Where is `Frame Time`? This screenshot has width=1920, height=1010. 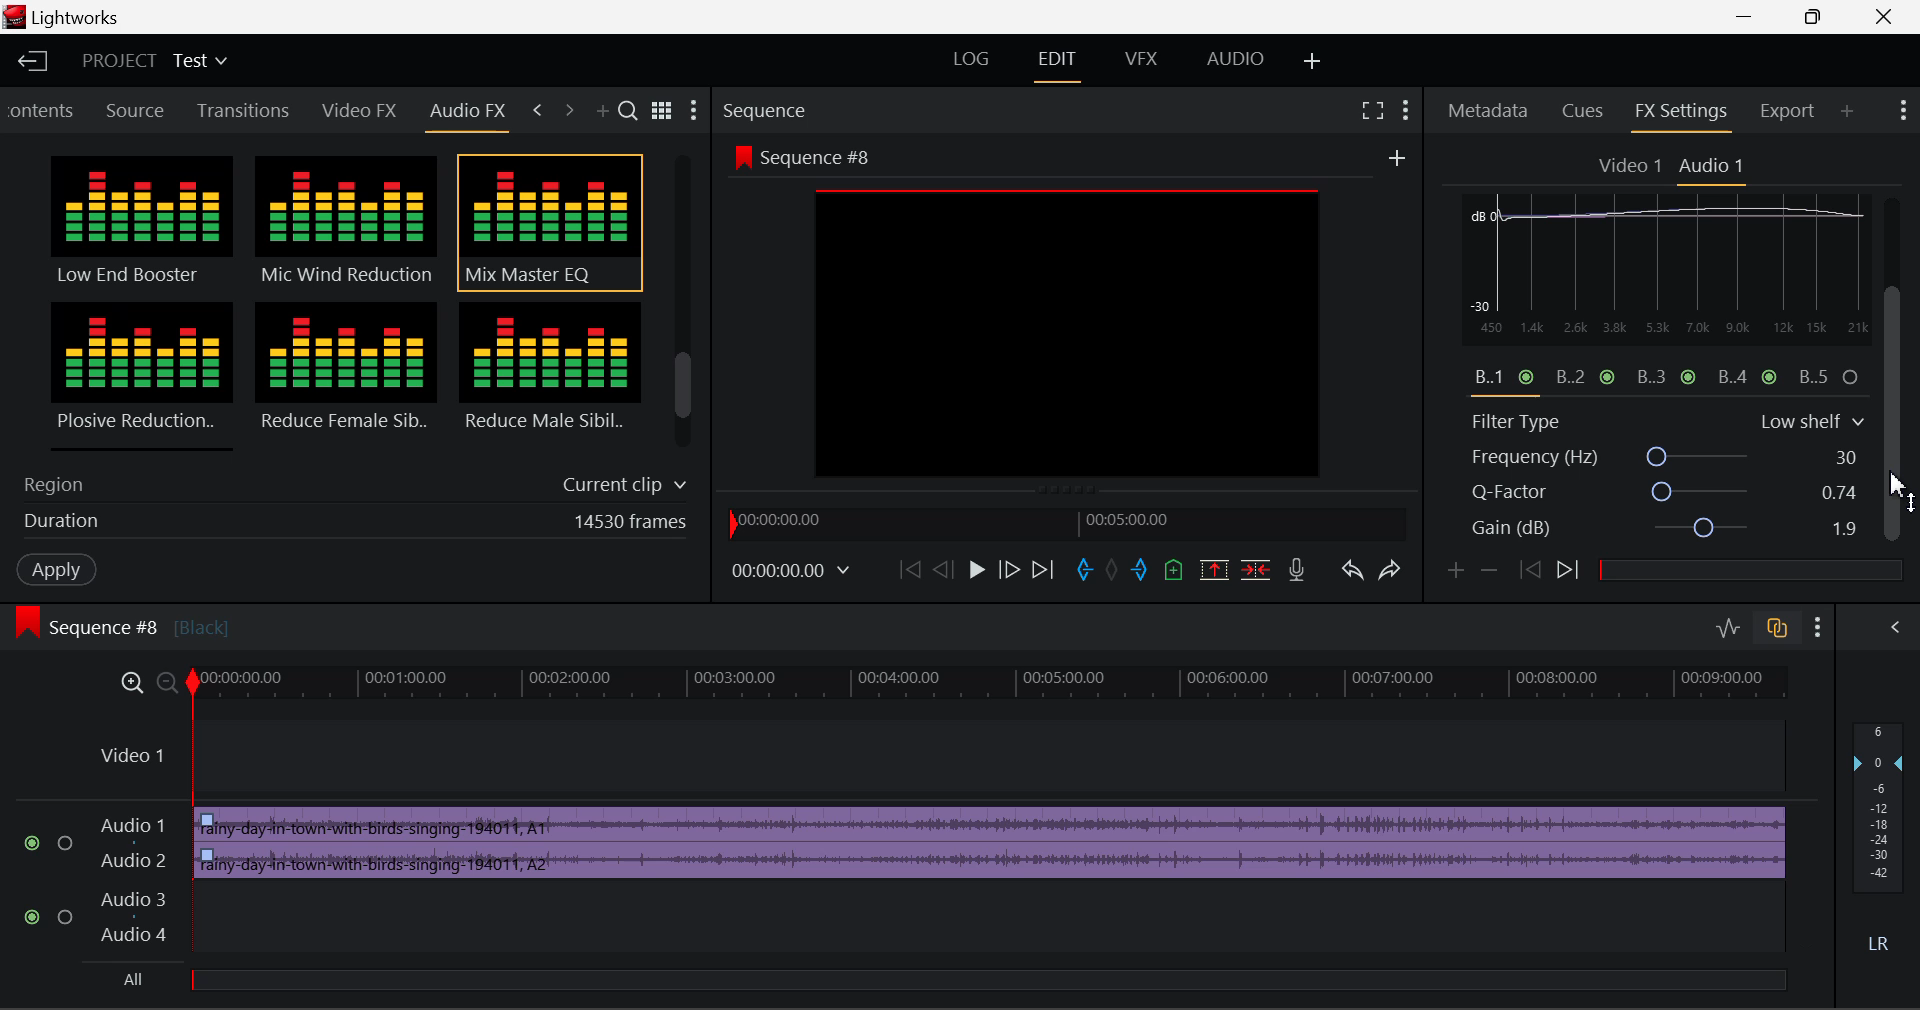
Frame Time is located at coordinates (788, 570).